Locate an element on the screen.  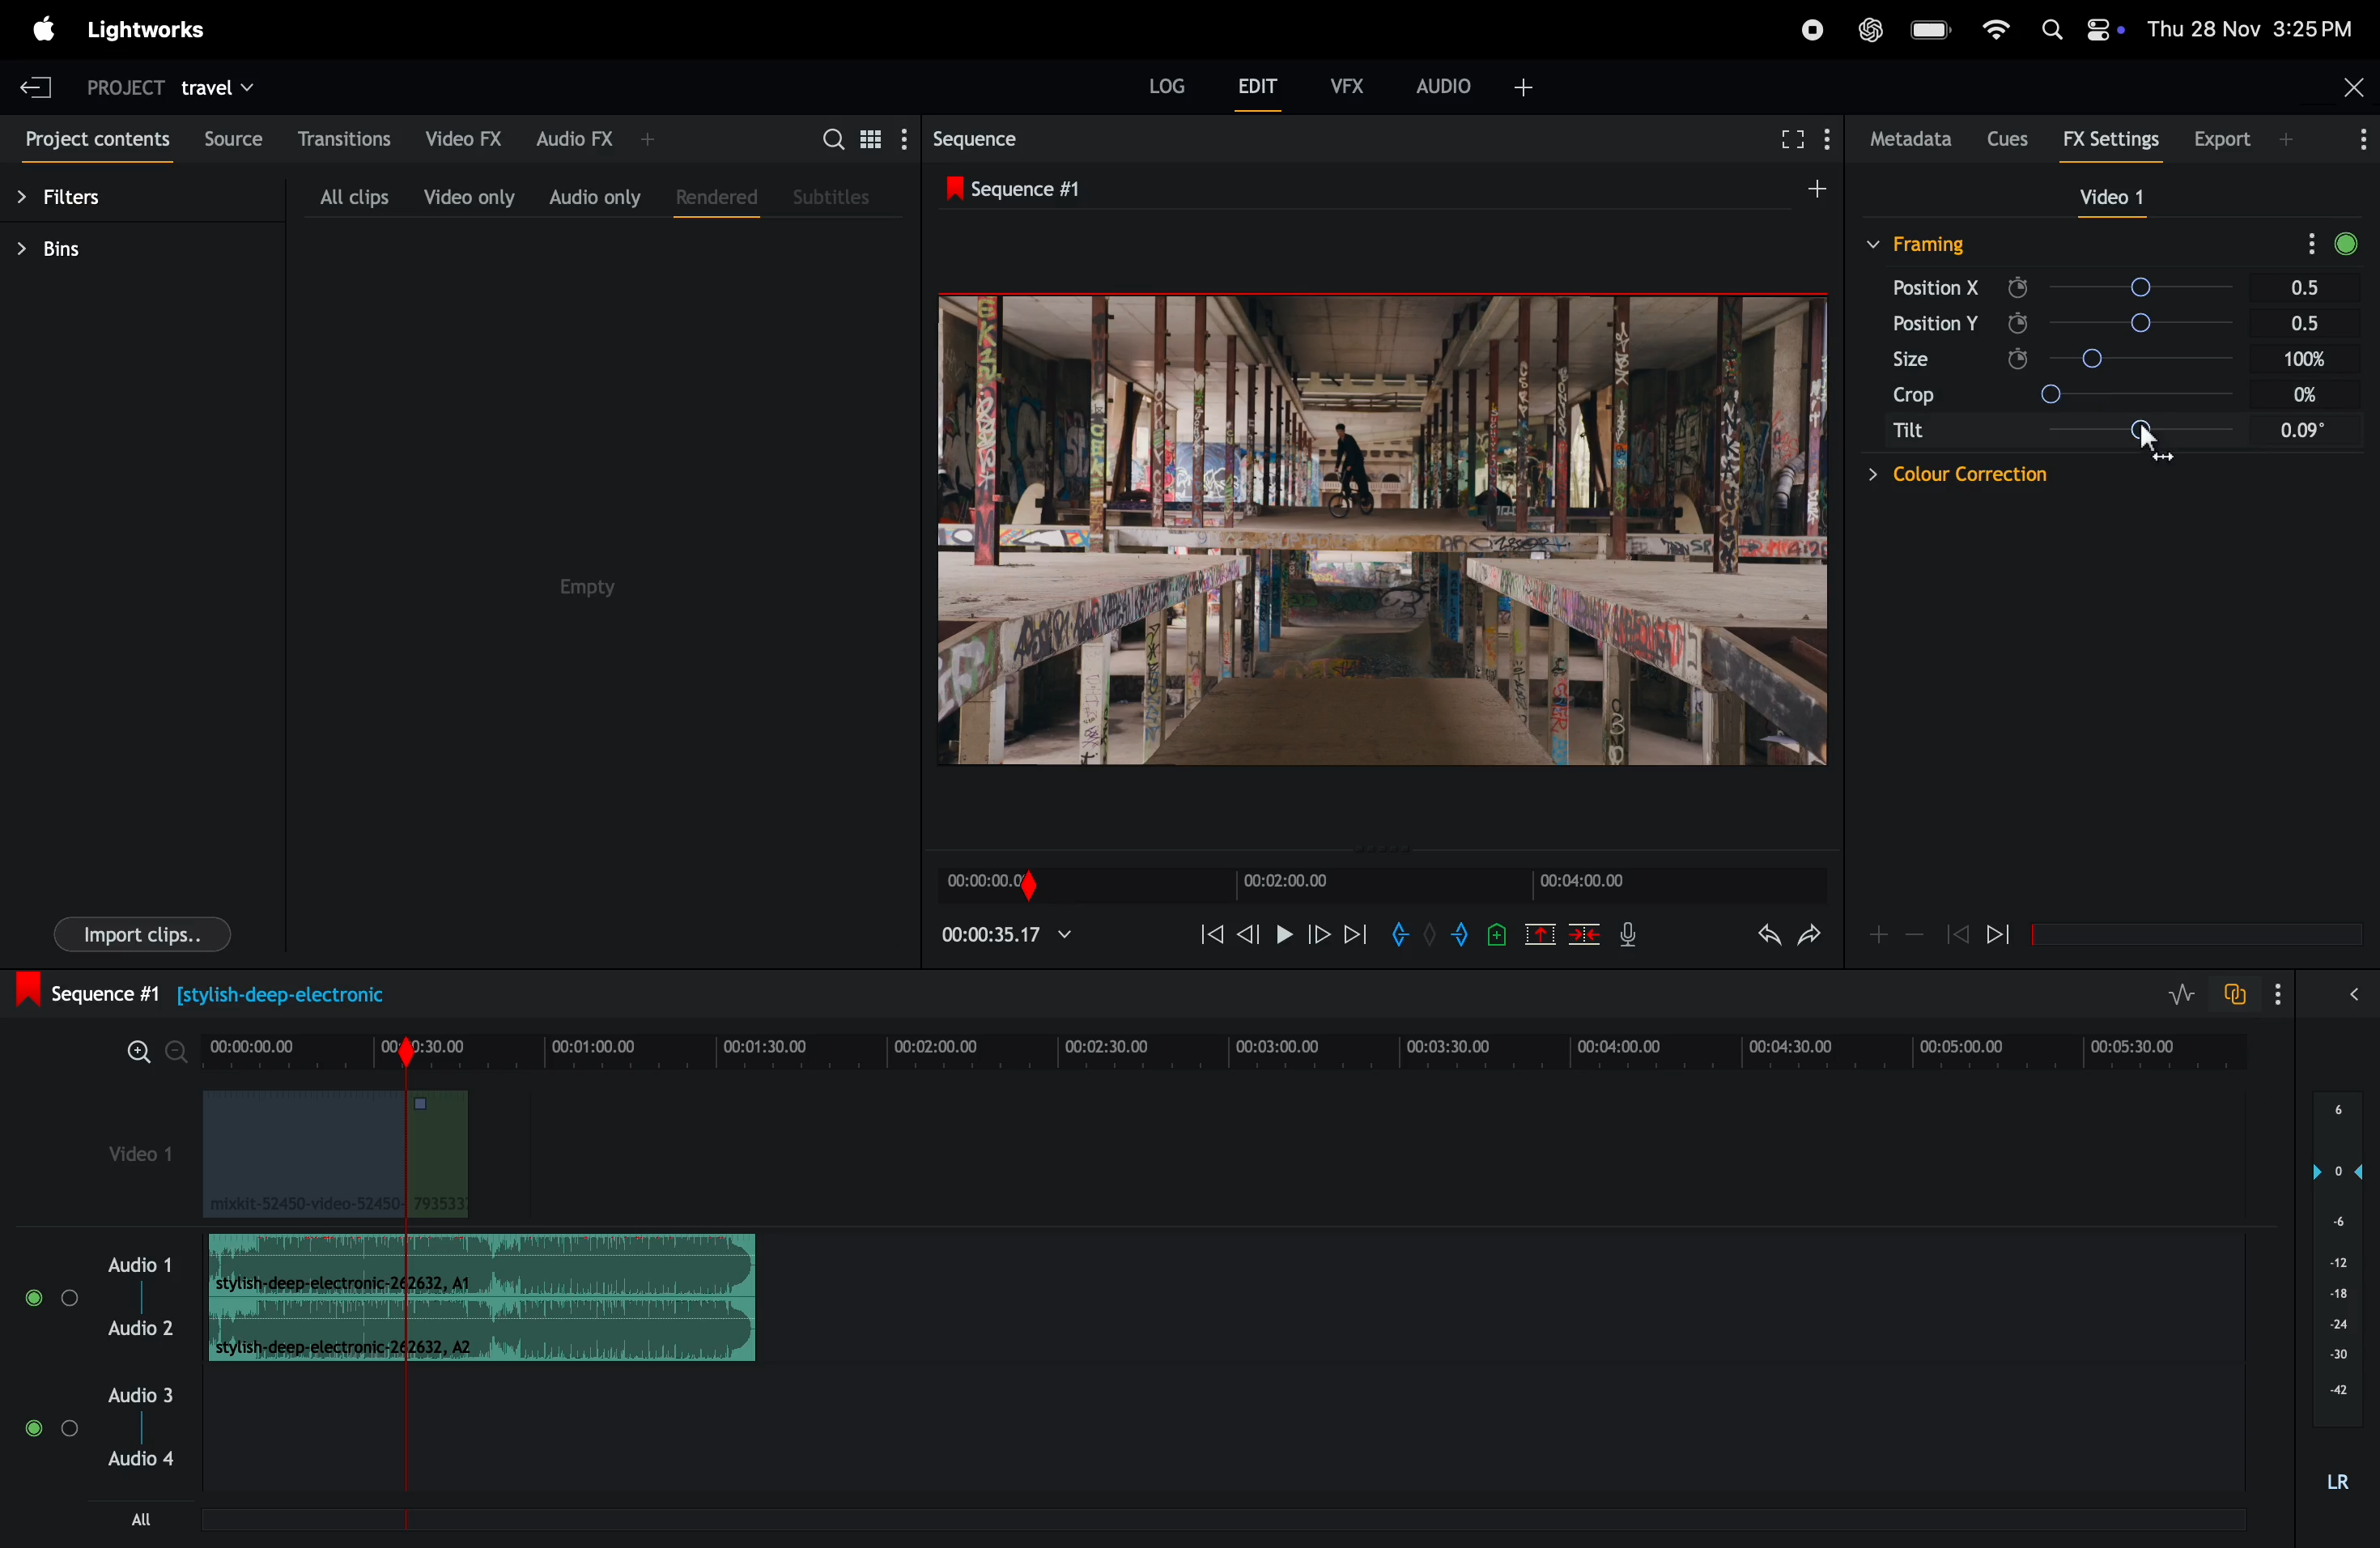
Enable/Disable keyframe is located at coordinates (2013, 285).